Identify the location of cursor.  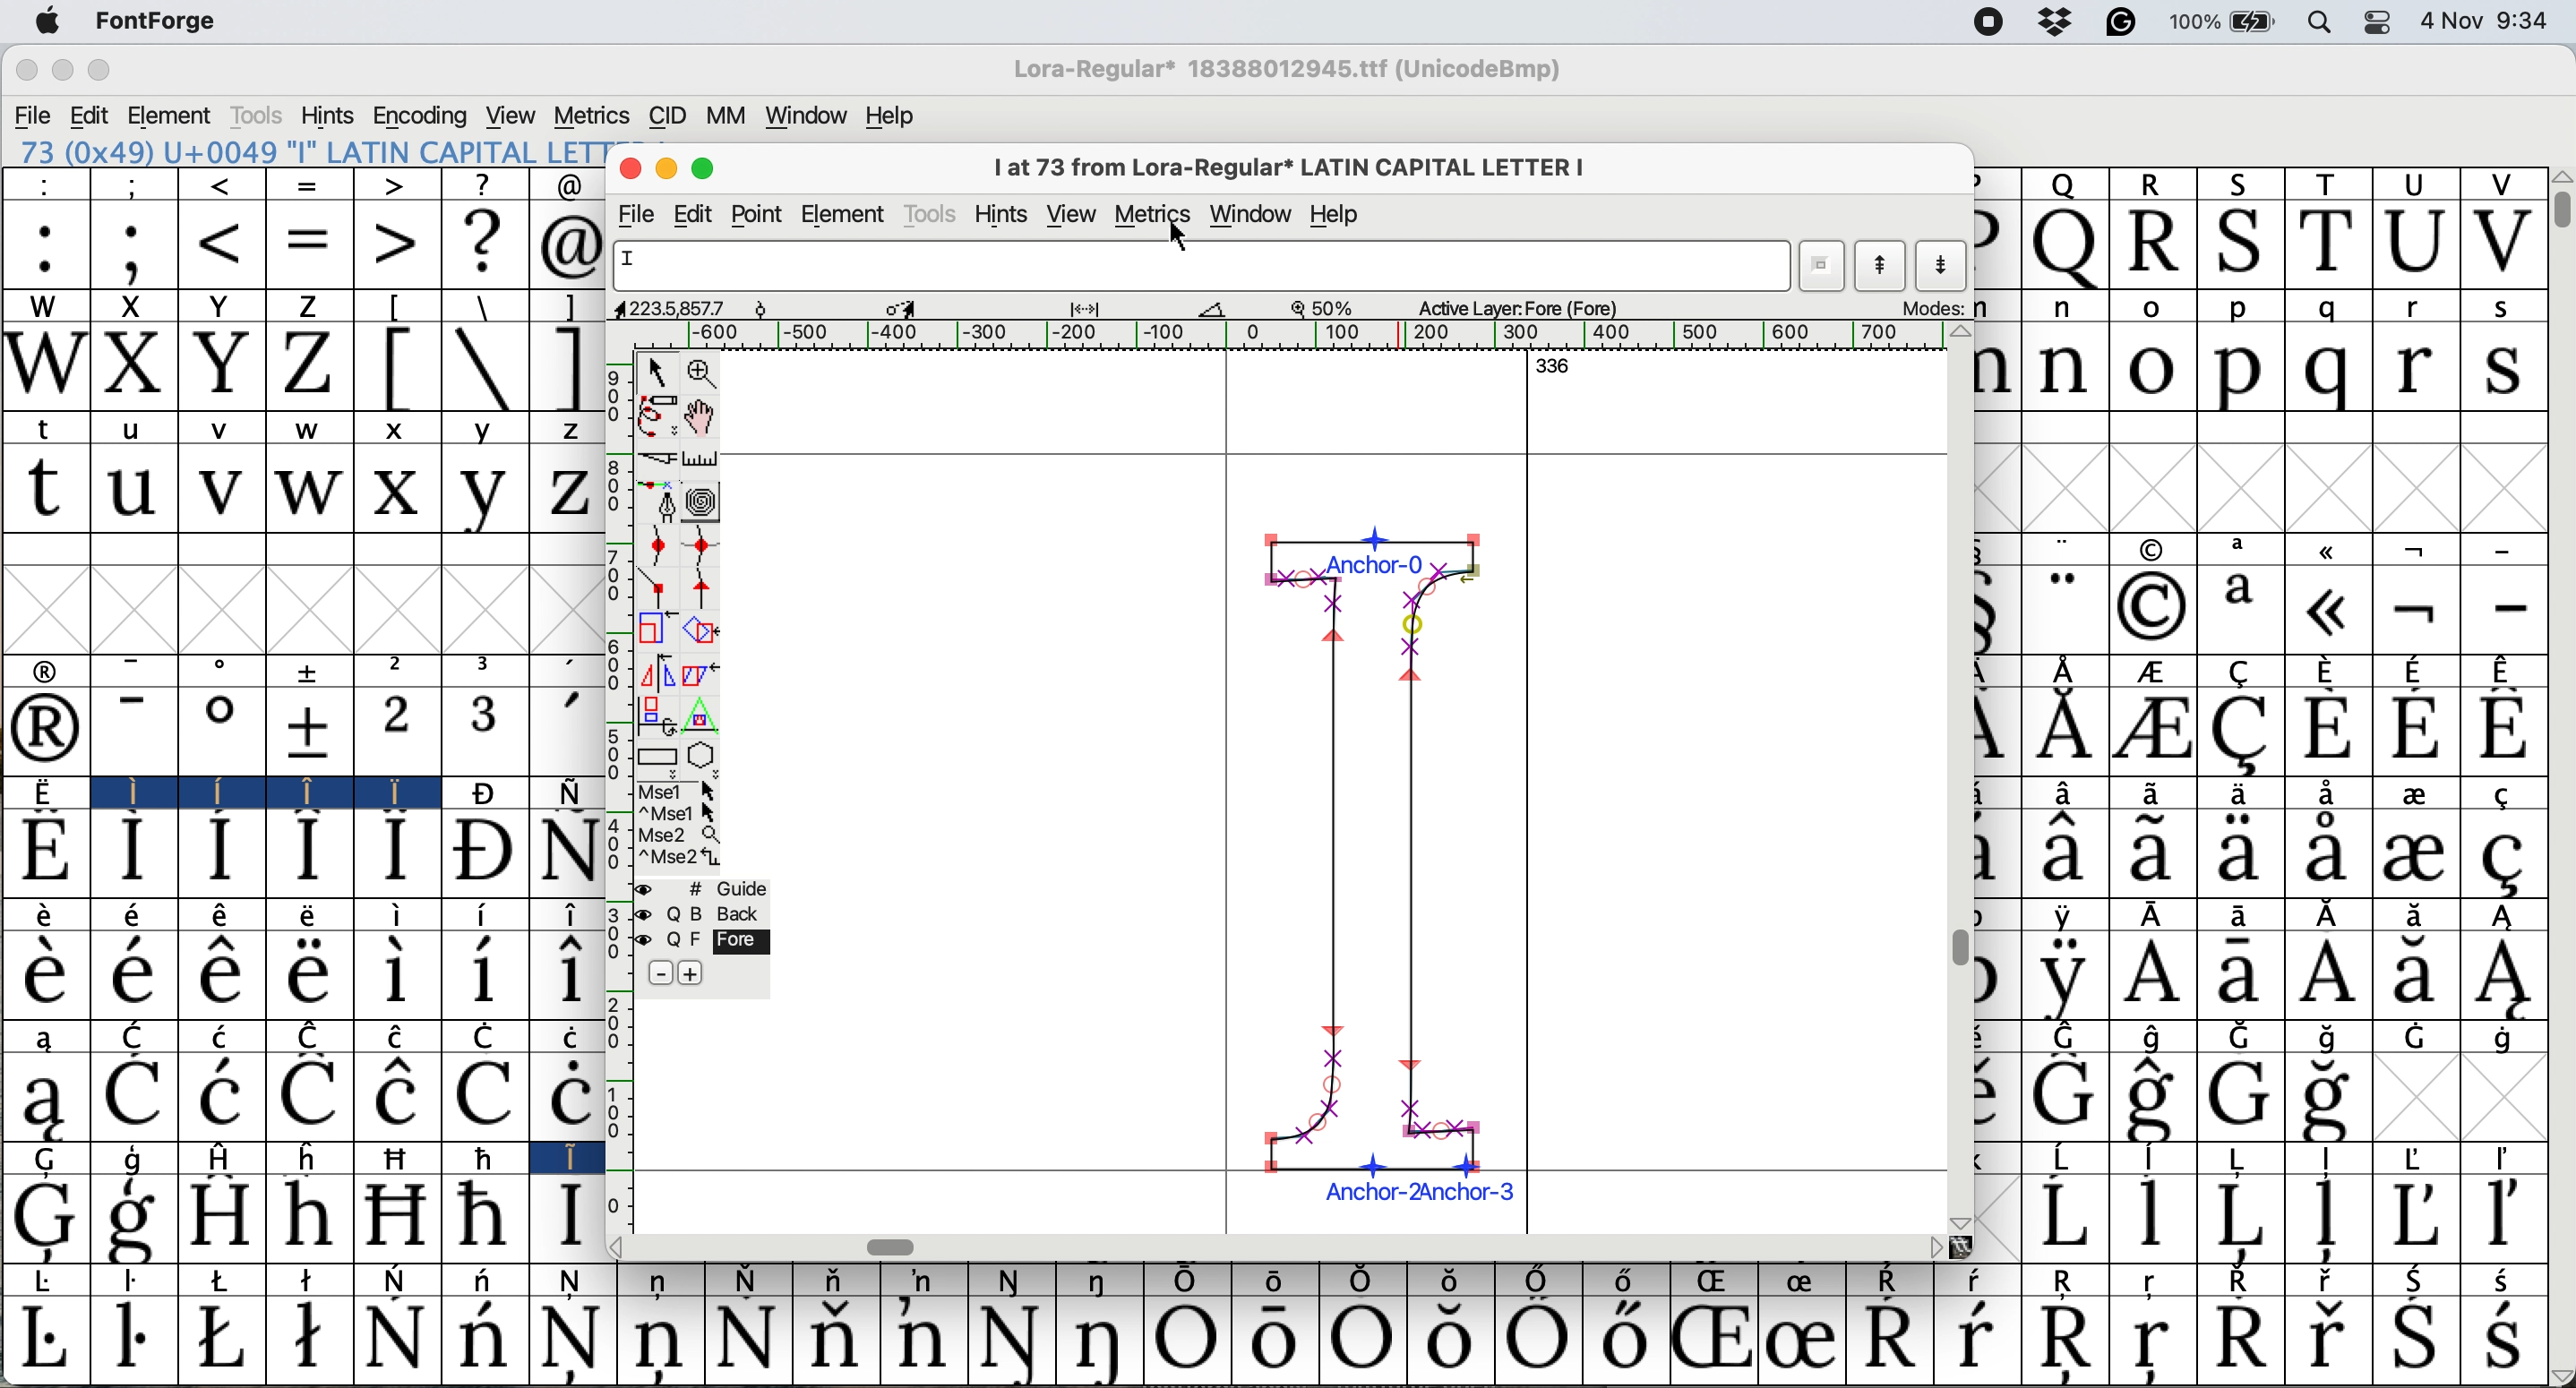
(1177, 240).